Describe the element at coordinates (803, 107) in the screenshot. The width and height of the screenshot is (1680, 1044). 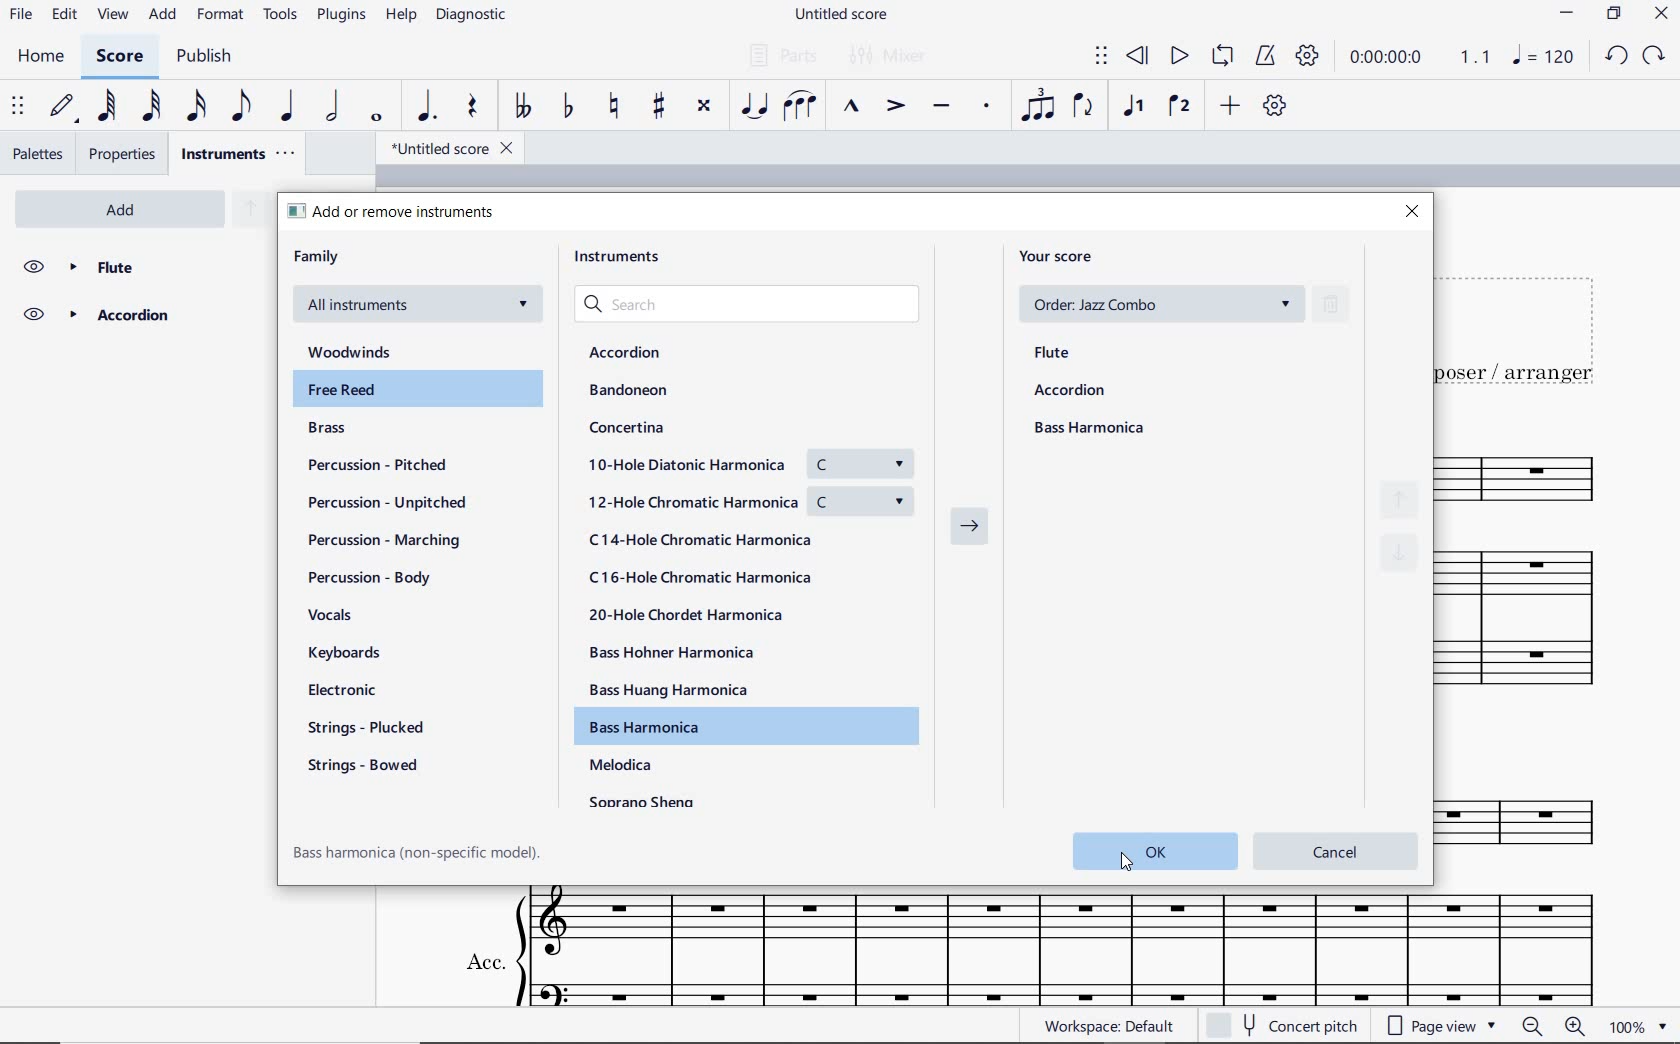
I see `slur` at that location.